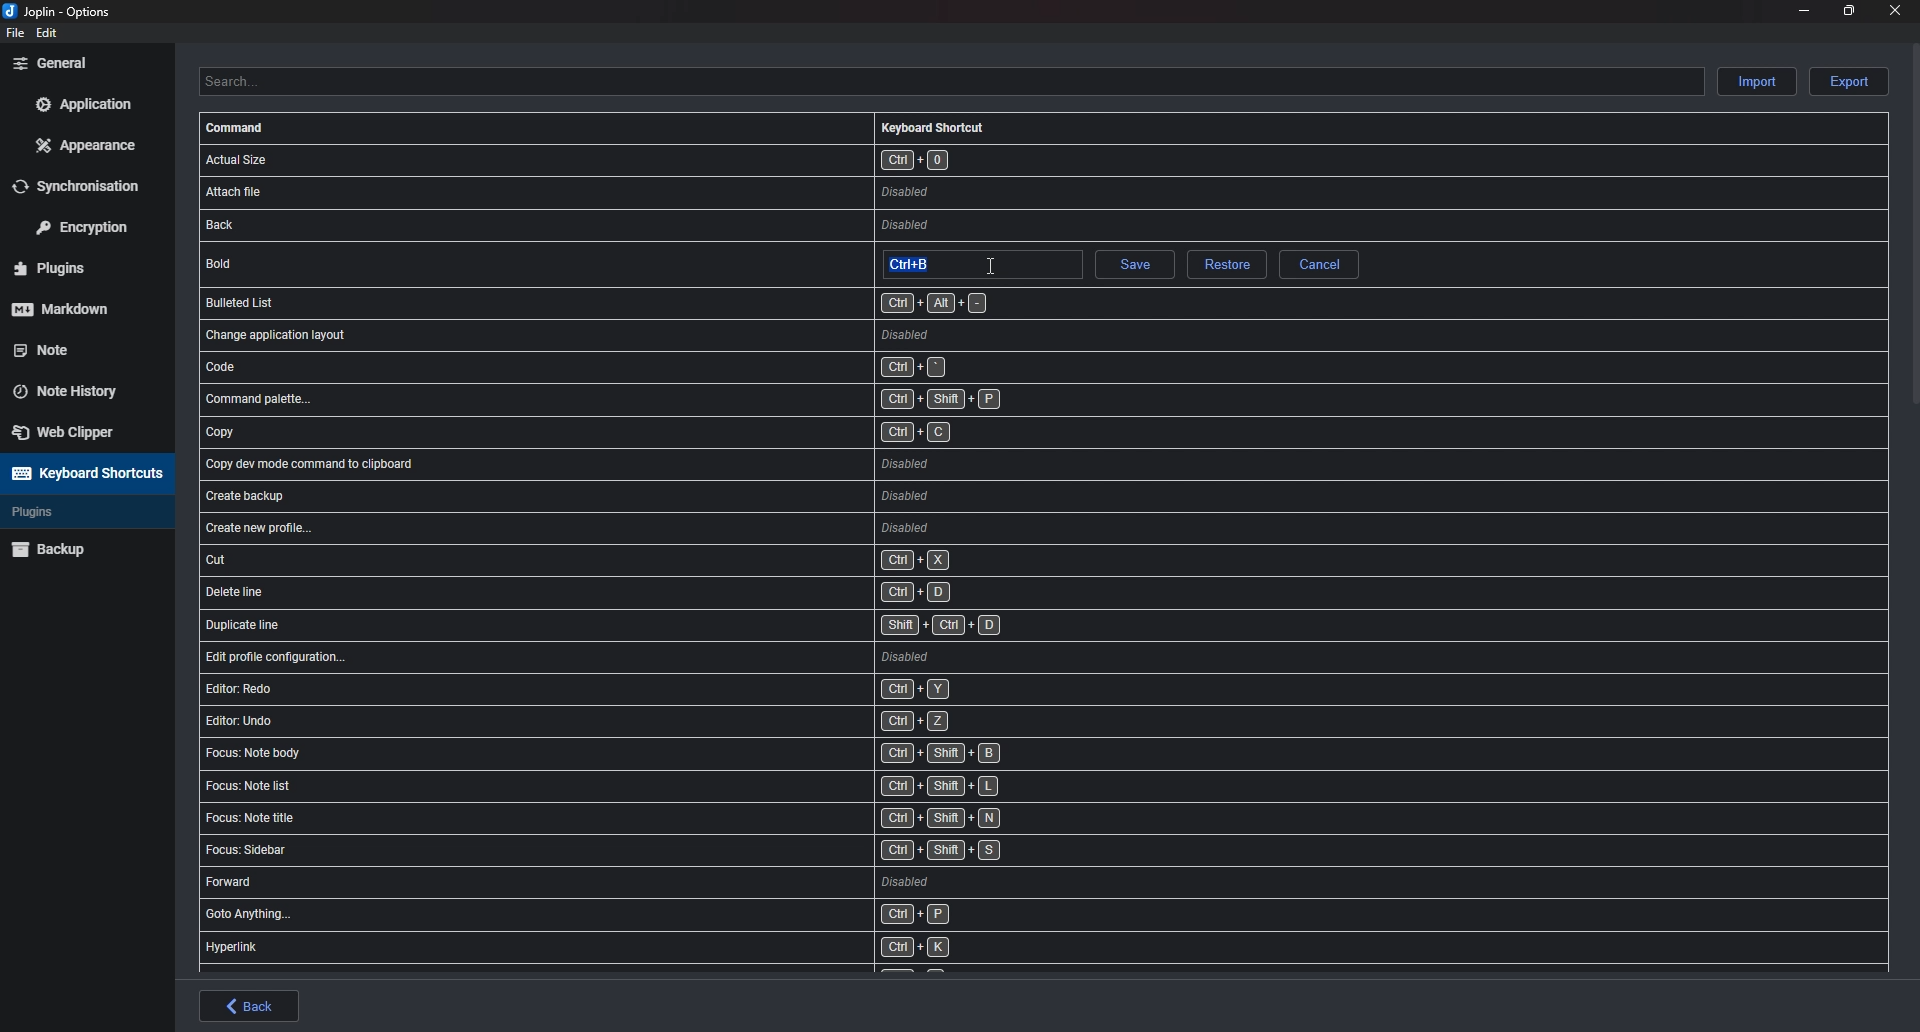  What do you see at coordinates (333, 262) in the screenshot?
I see `bold` at bounding box center [333, 262].